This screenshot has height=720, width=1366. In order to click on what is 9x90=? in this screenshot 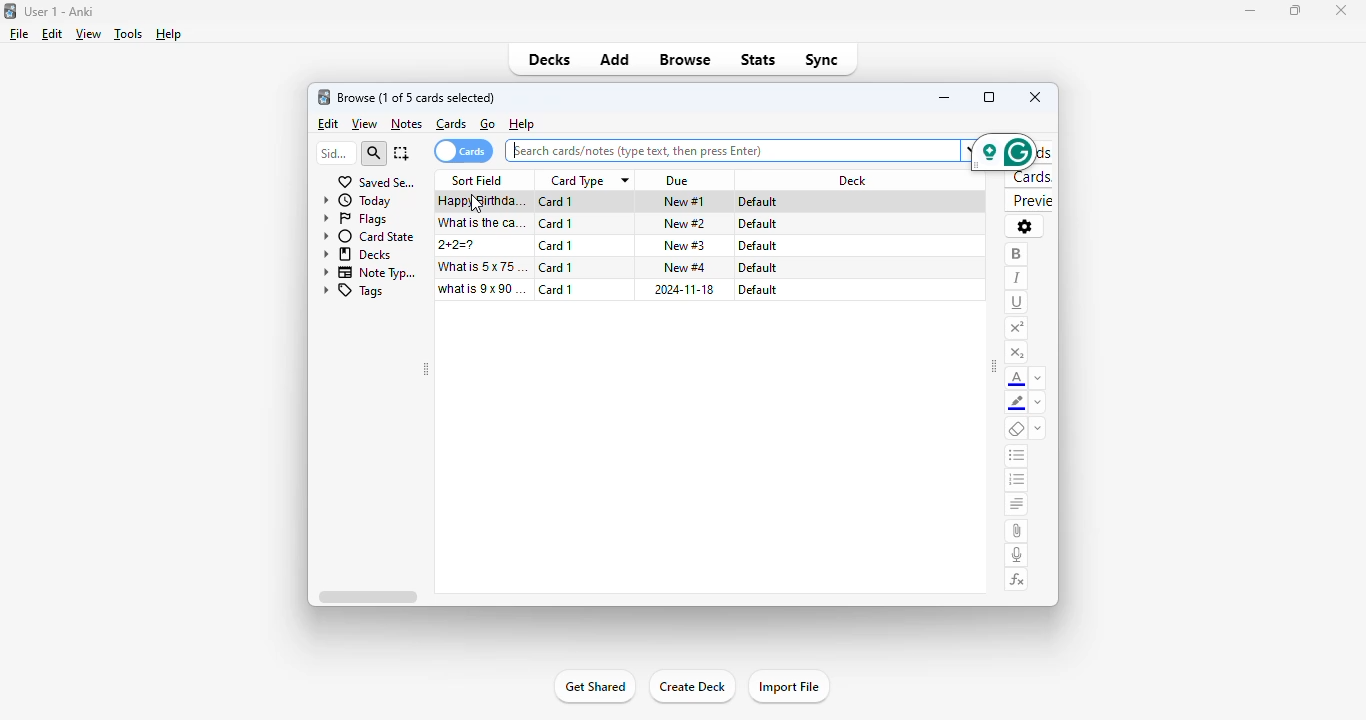, I will do `click(482, 289)`.